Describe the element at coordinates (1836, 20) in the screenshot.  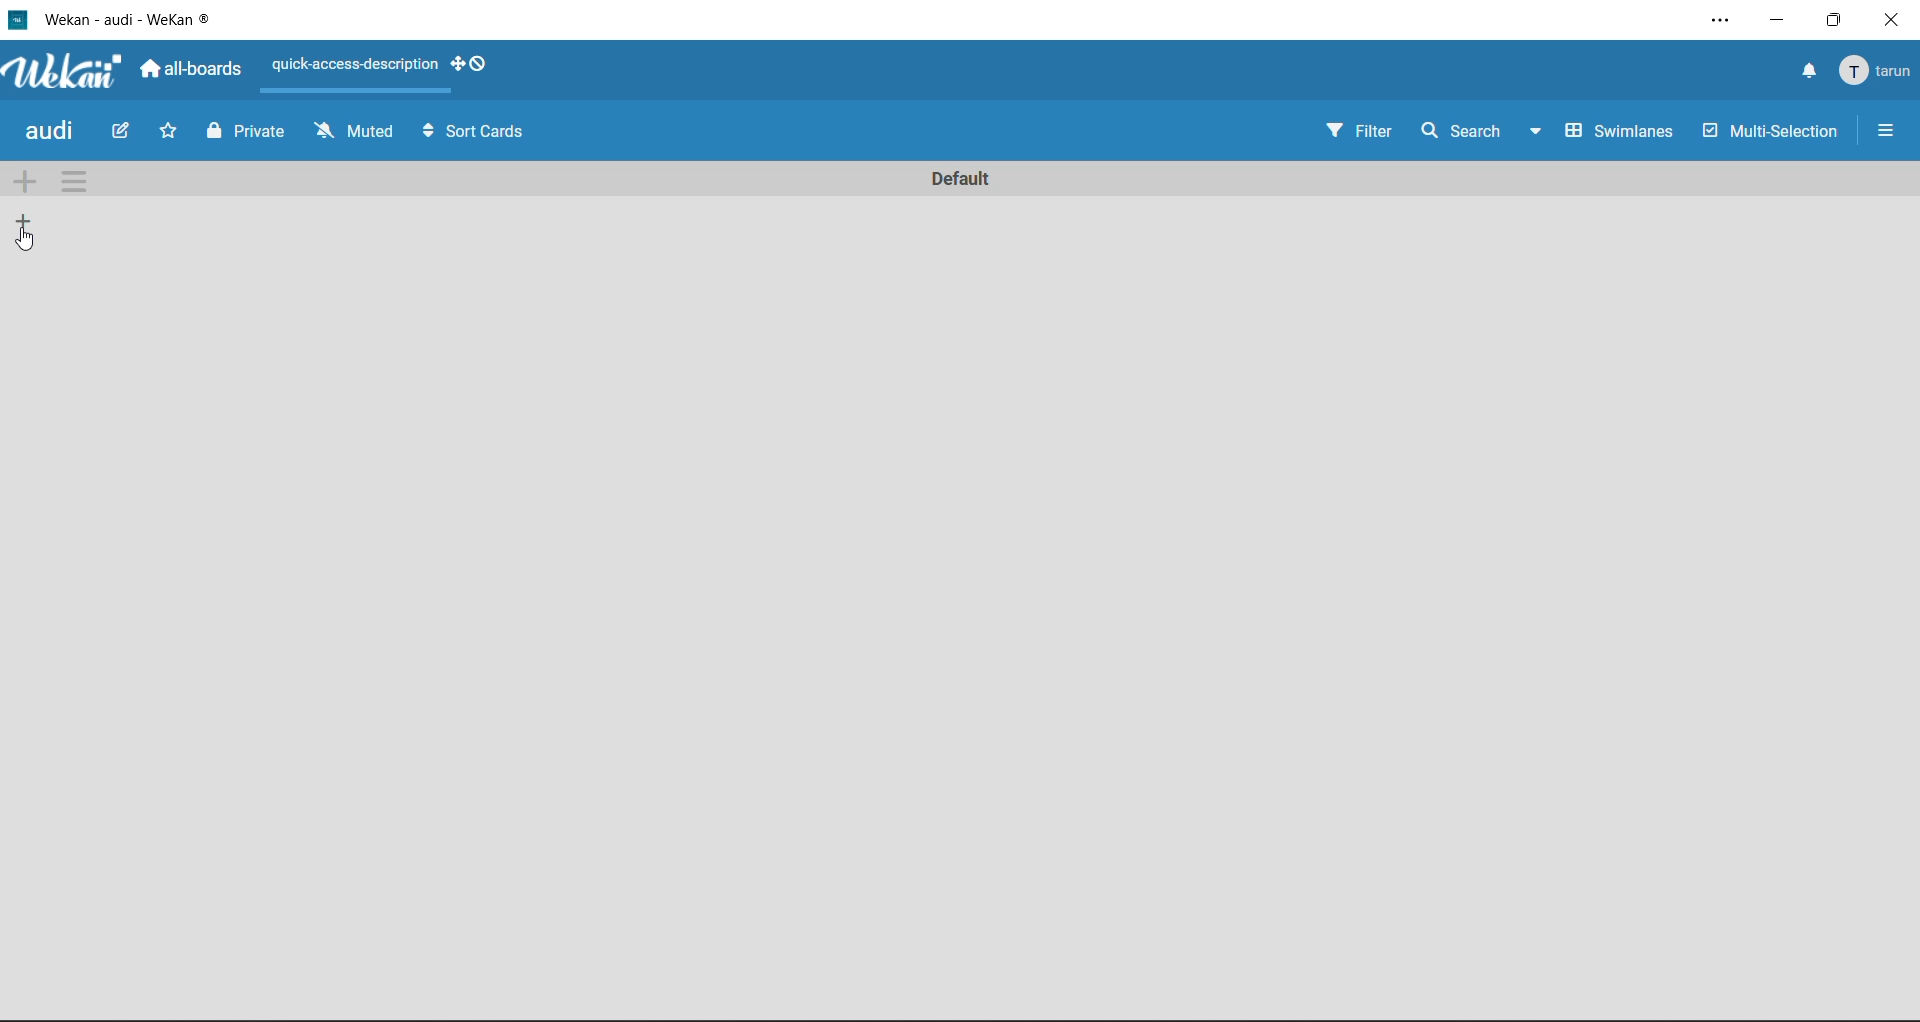
I see `maximize` at that location.